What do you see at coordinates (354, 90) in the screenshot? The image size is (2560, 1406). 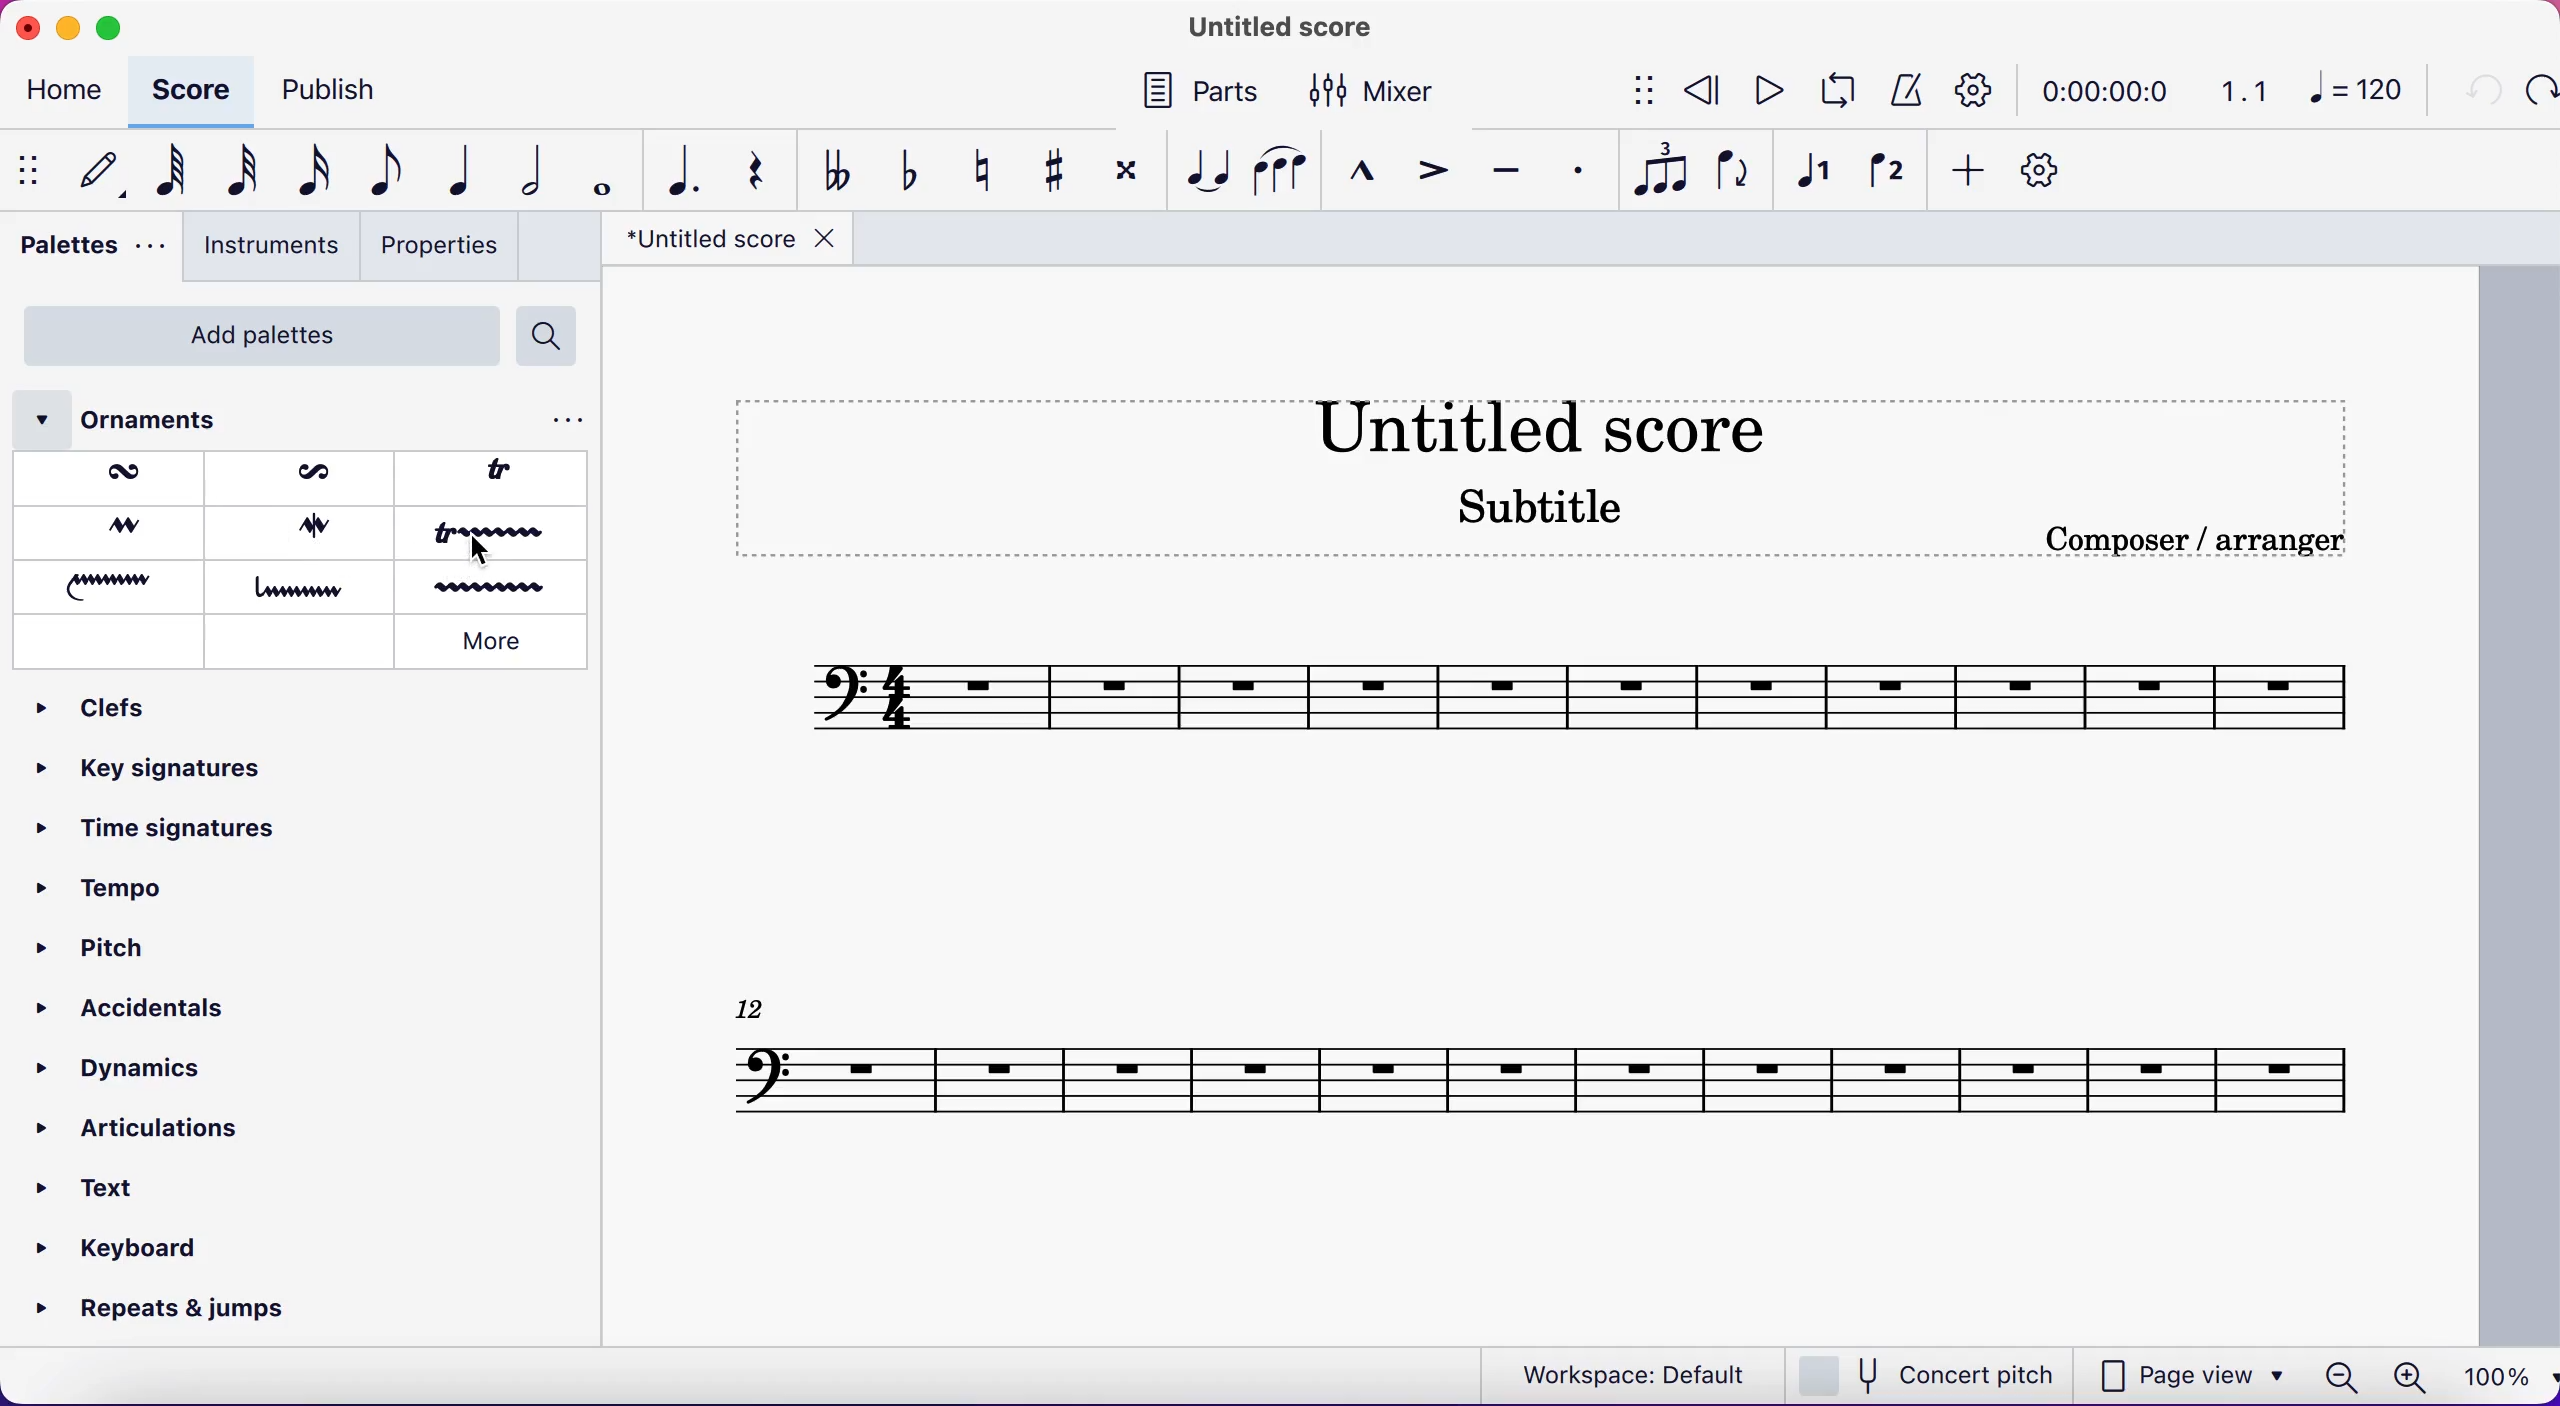 I see `publish` at bounding box center [354, 90].